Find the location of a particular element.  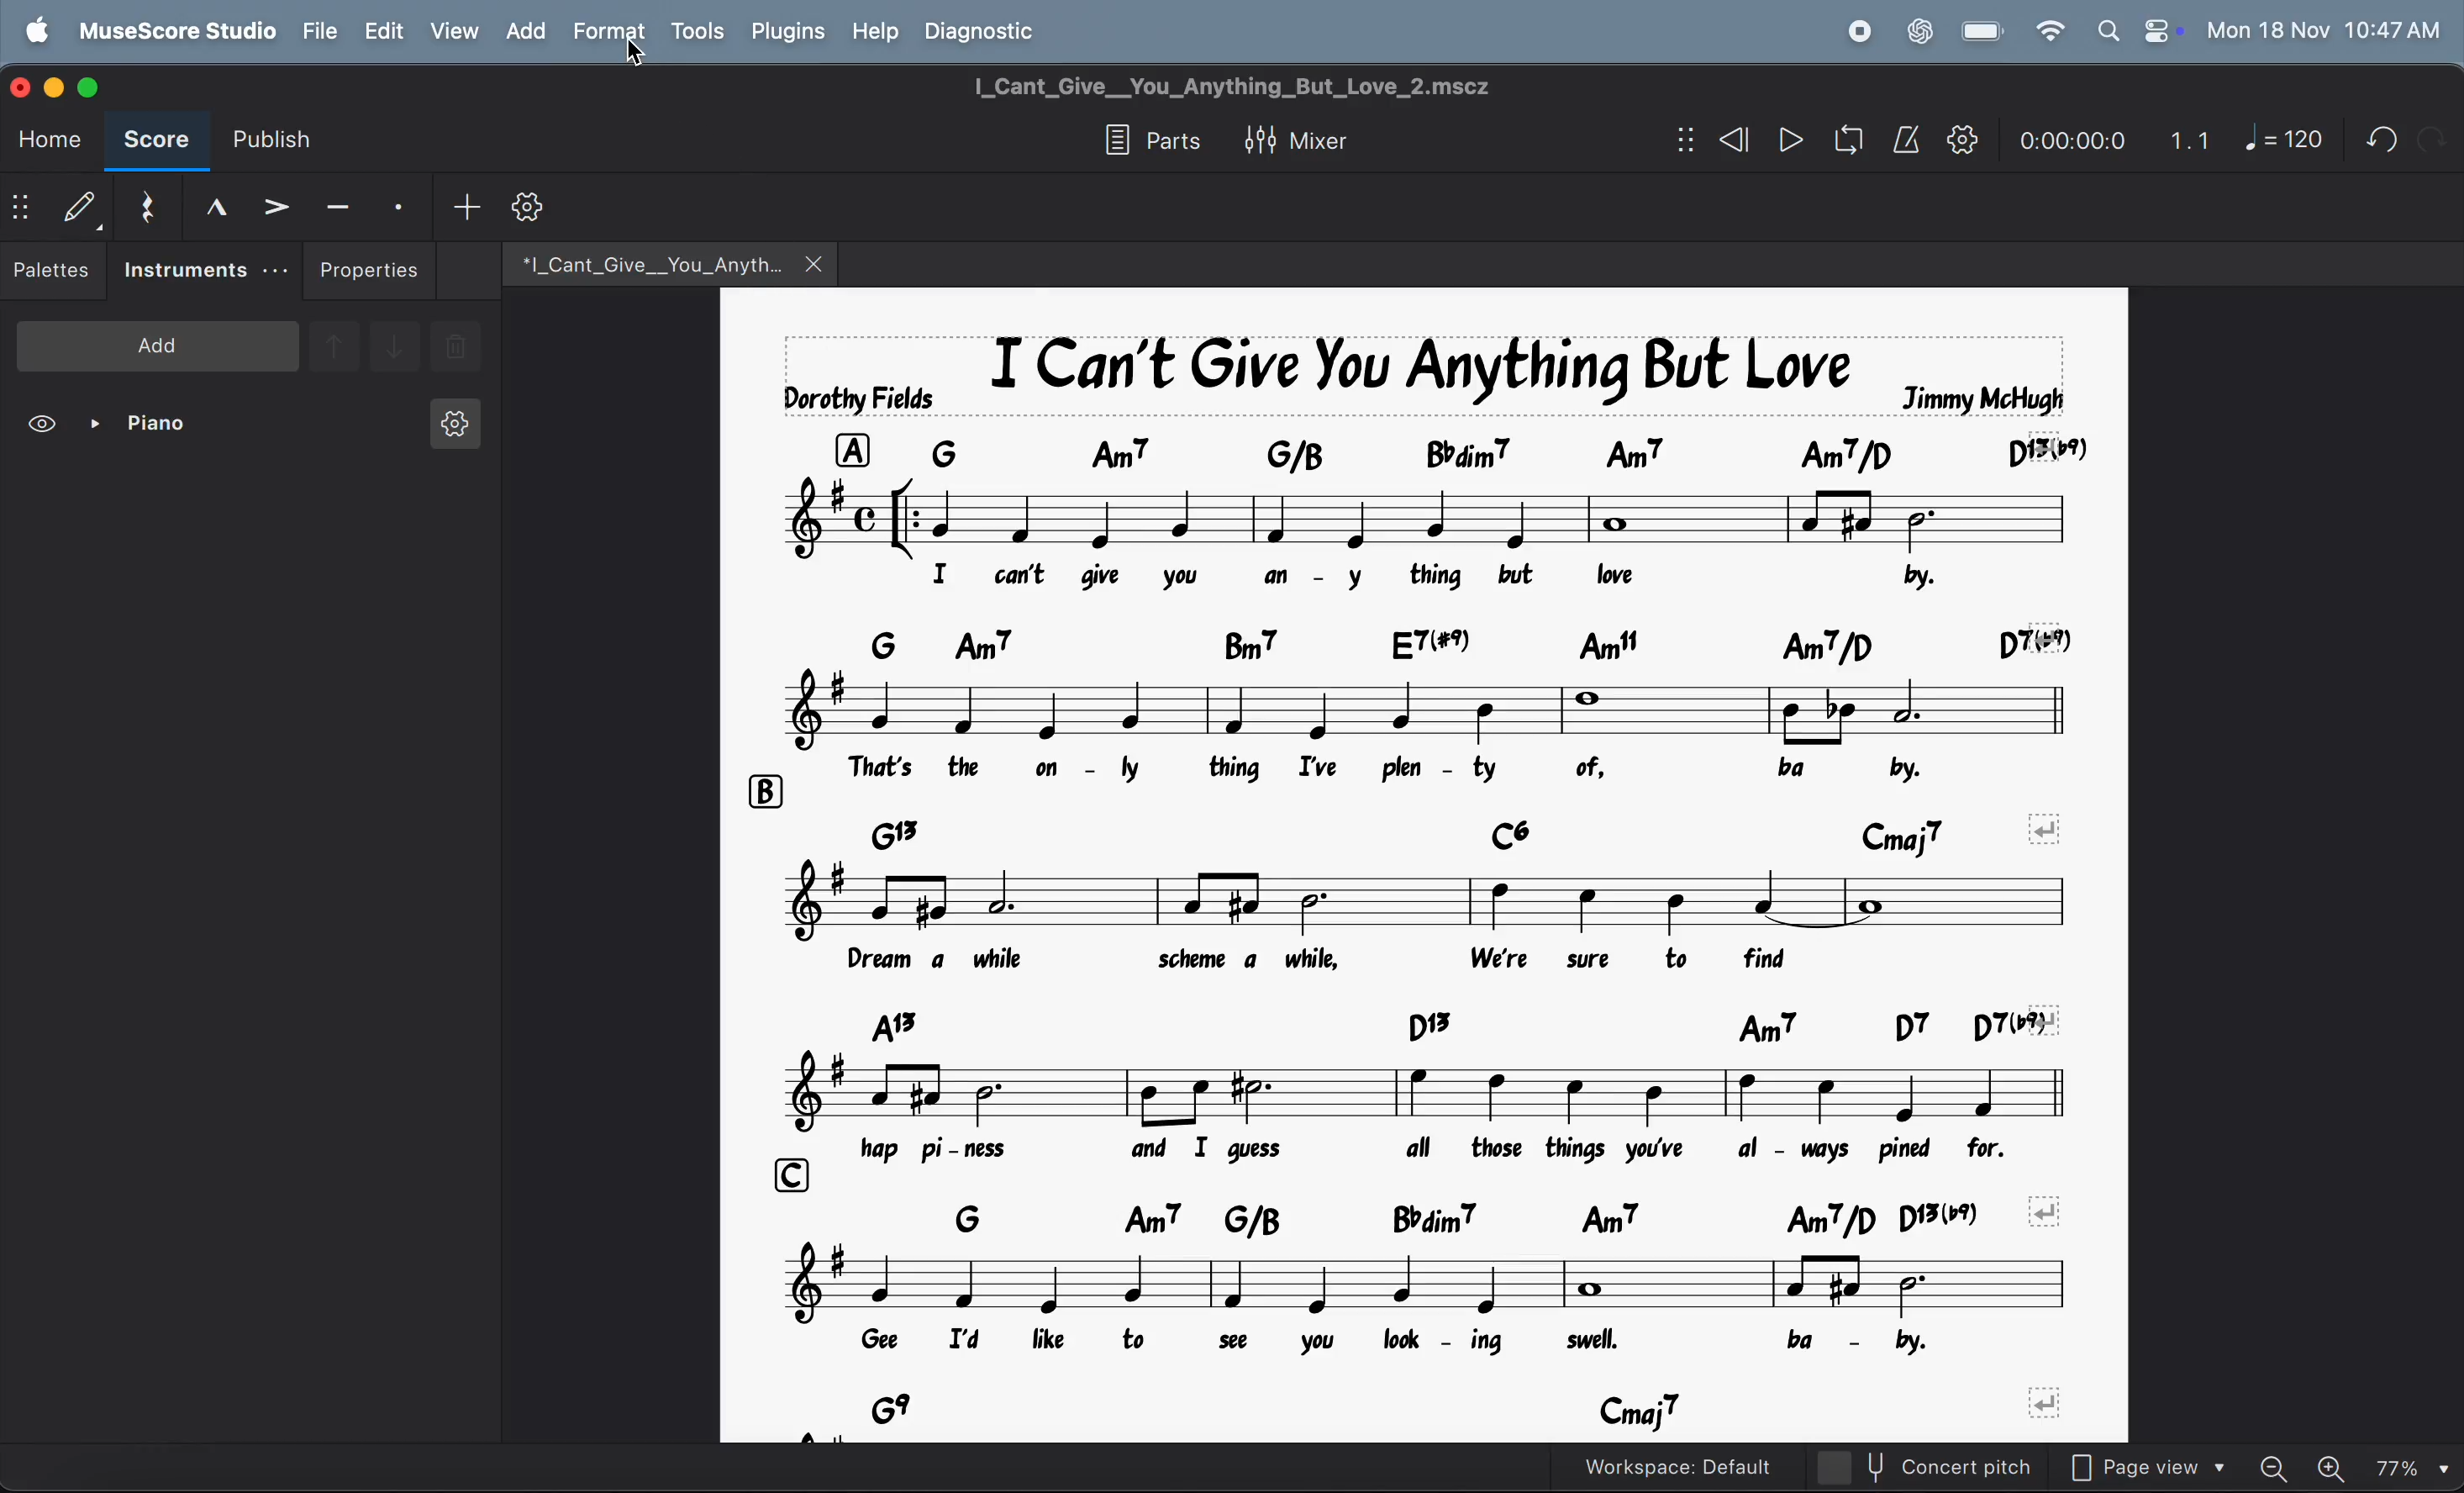

Song title and author is located at coordinates (1416, 373).